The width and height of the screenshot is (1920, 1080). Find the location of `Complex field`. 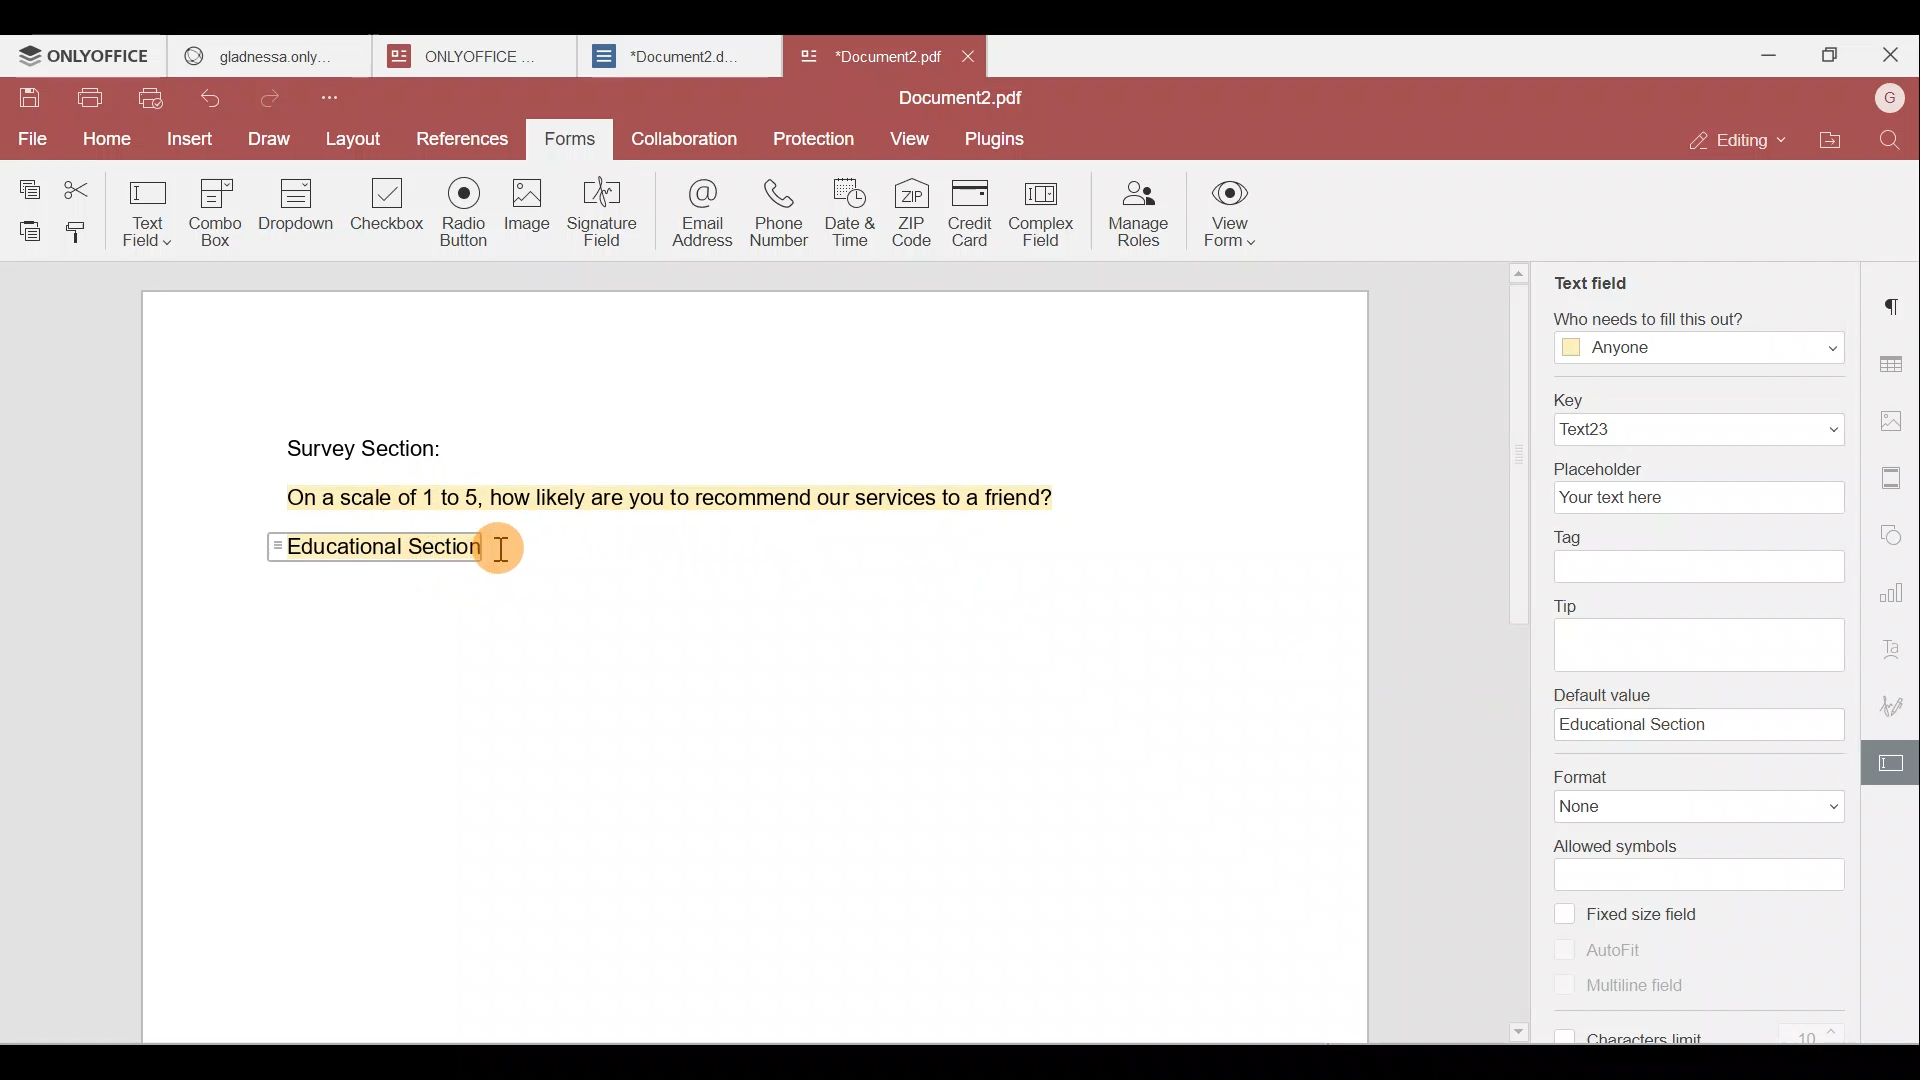

Complex field is located at coordinates (1047, 215).